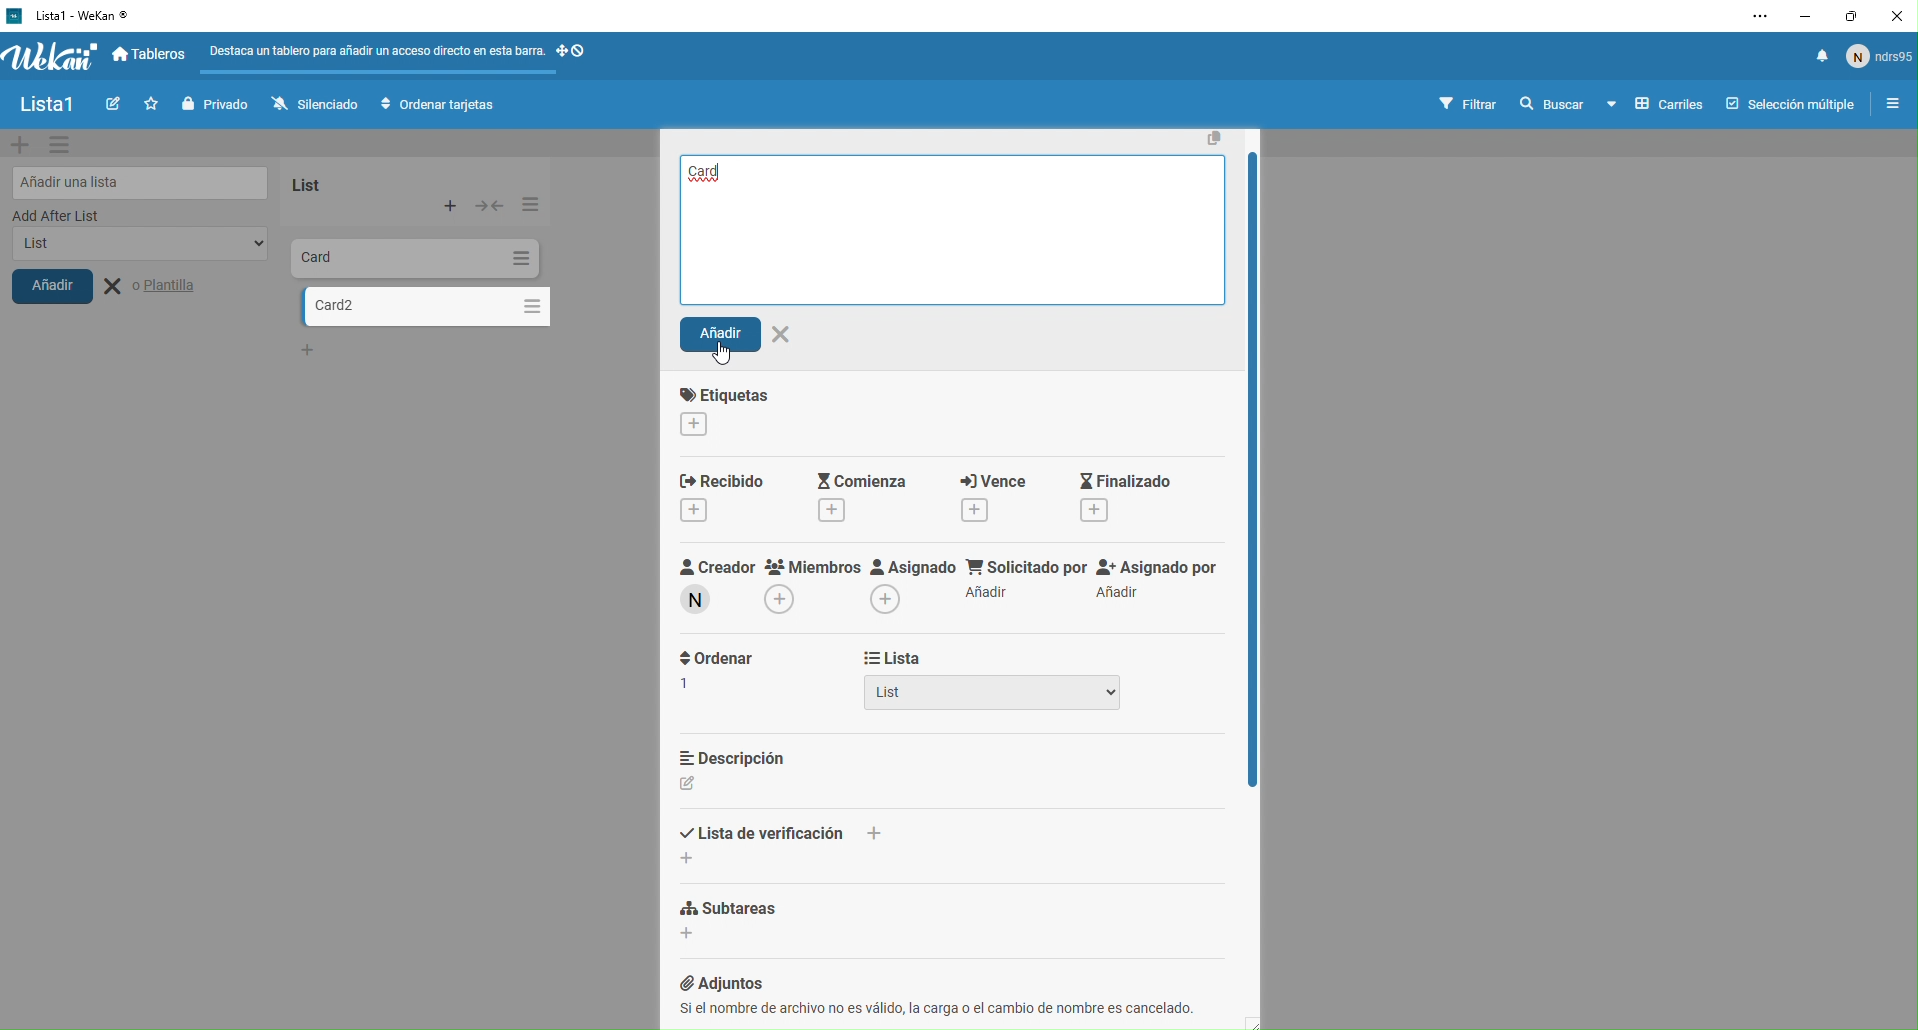 The width and height of the screenshot is (1918, 1030). Describe the element at coordinates (1159, 581) in the screenshot. I see `Assignado por` at that location.